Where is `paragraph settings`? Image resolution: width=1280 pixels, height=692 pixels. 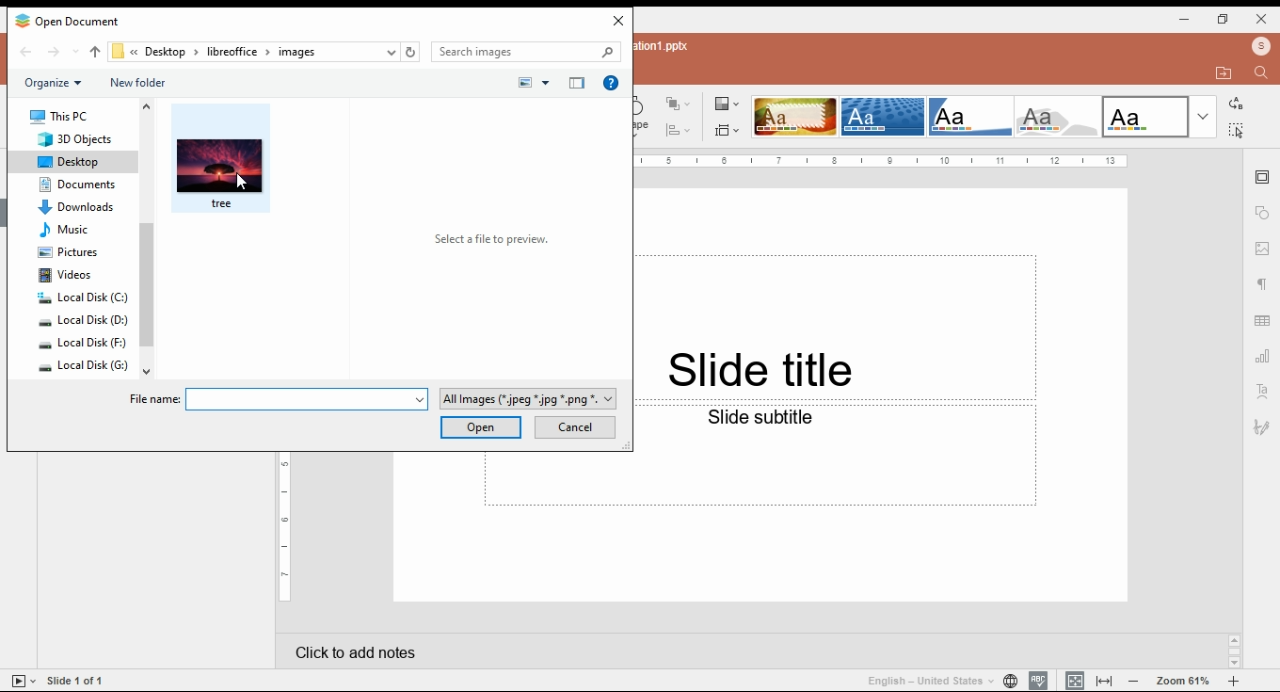
paragraph settings is located at coordinates (1261, 284).